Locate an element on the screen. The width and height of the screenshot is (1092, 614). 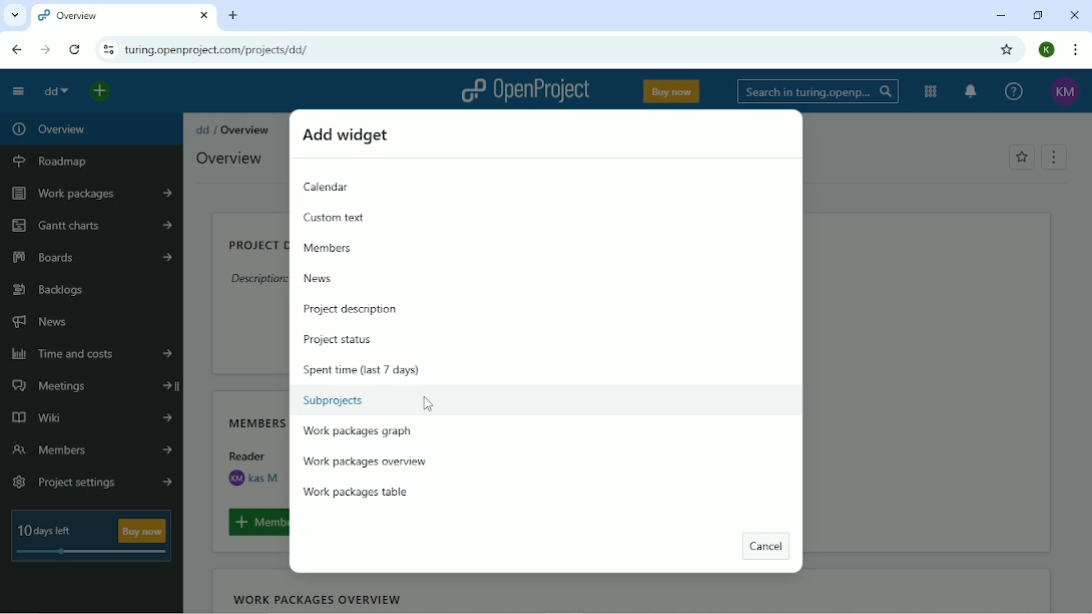
Add widget is located at coordinates (347, 135).